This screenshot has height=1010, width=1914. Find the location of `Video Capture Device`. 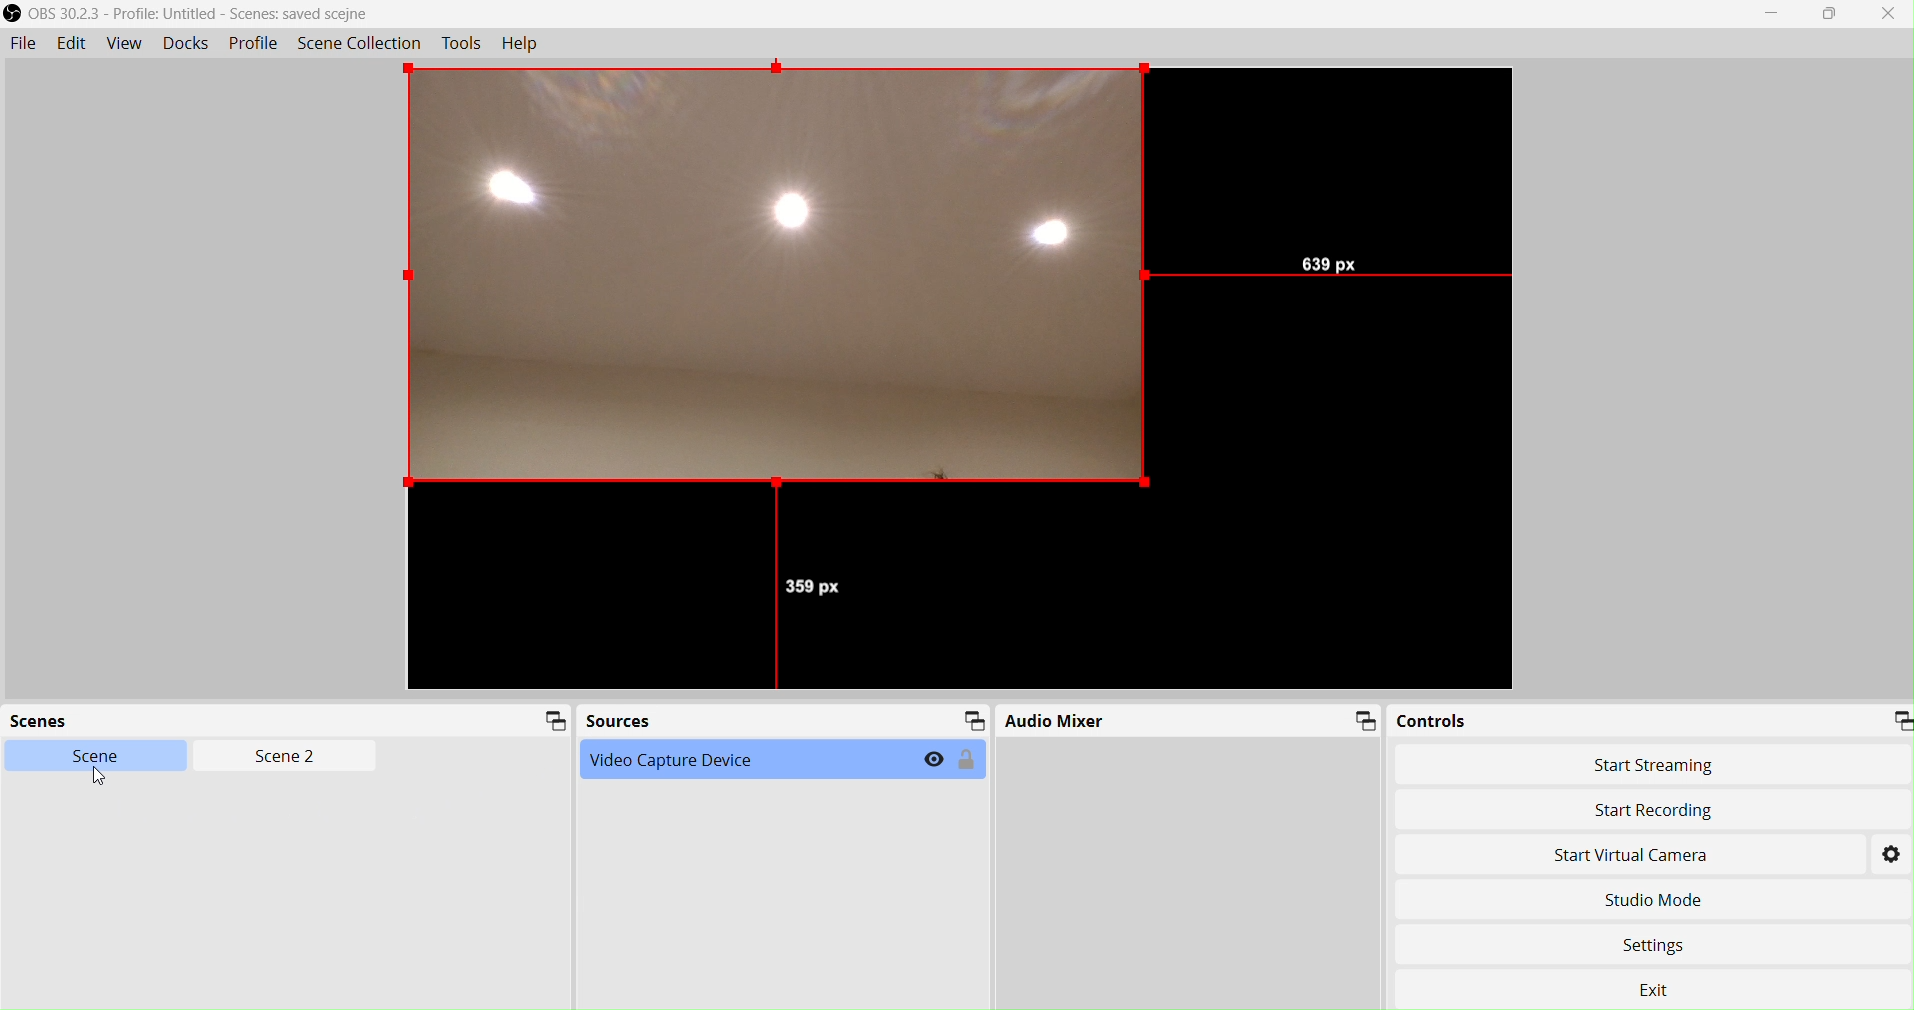

Video Capture Device is located at coordinates (782, 760).